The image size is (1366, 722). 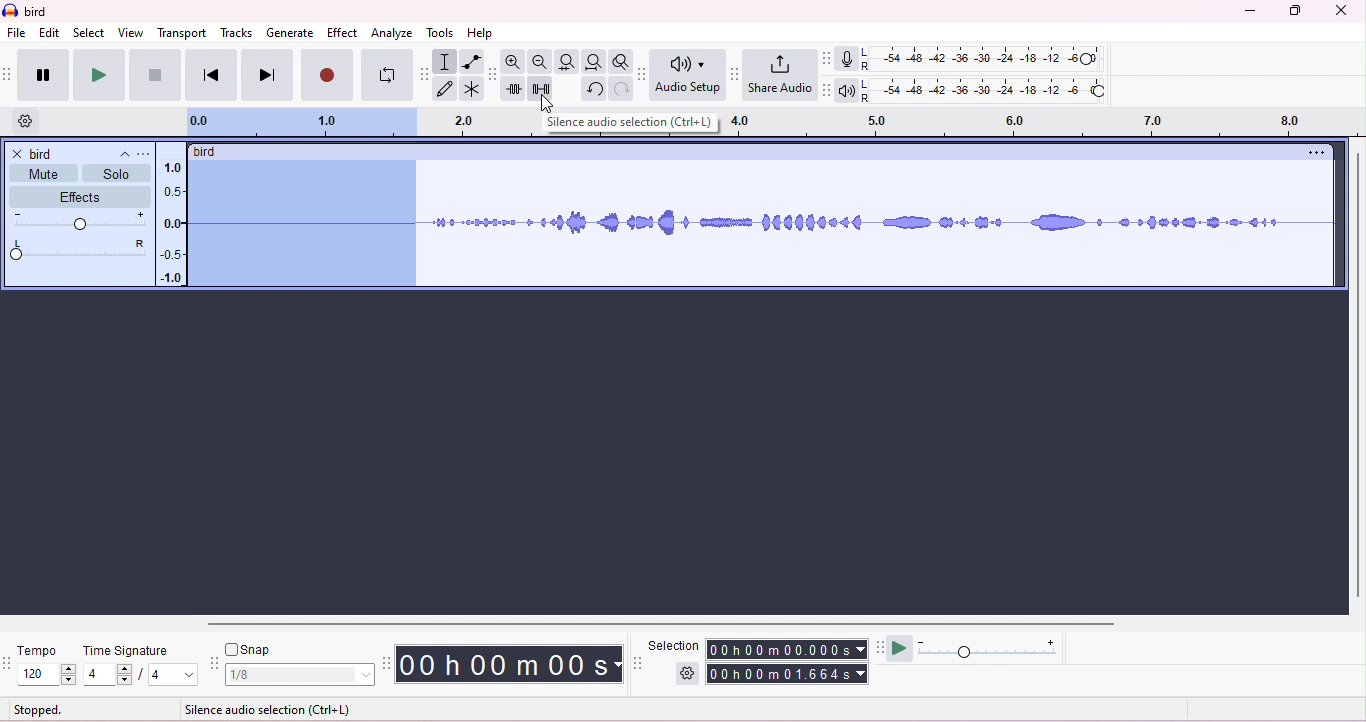 I want to click on pause, so click(x=44, y=75).